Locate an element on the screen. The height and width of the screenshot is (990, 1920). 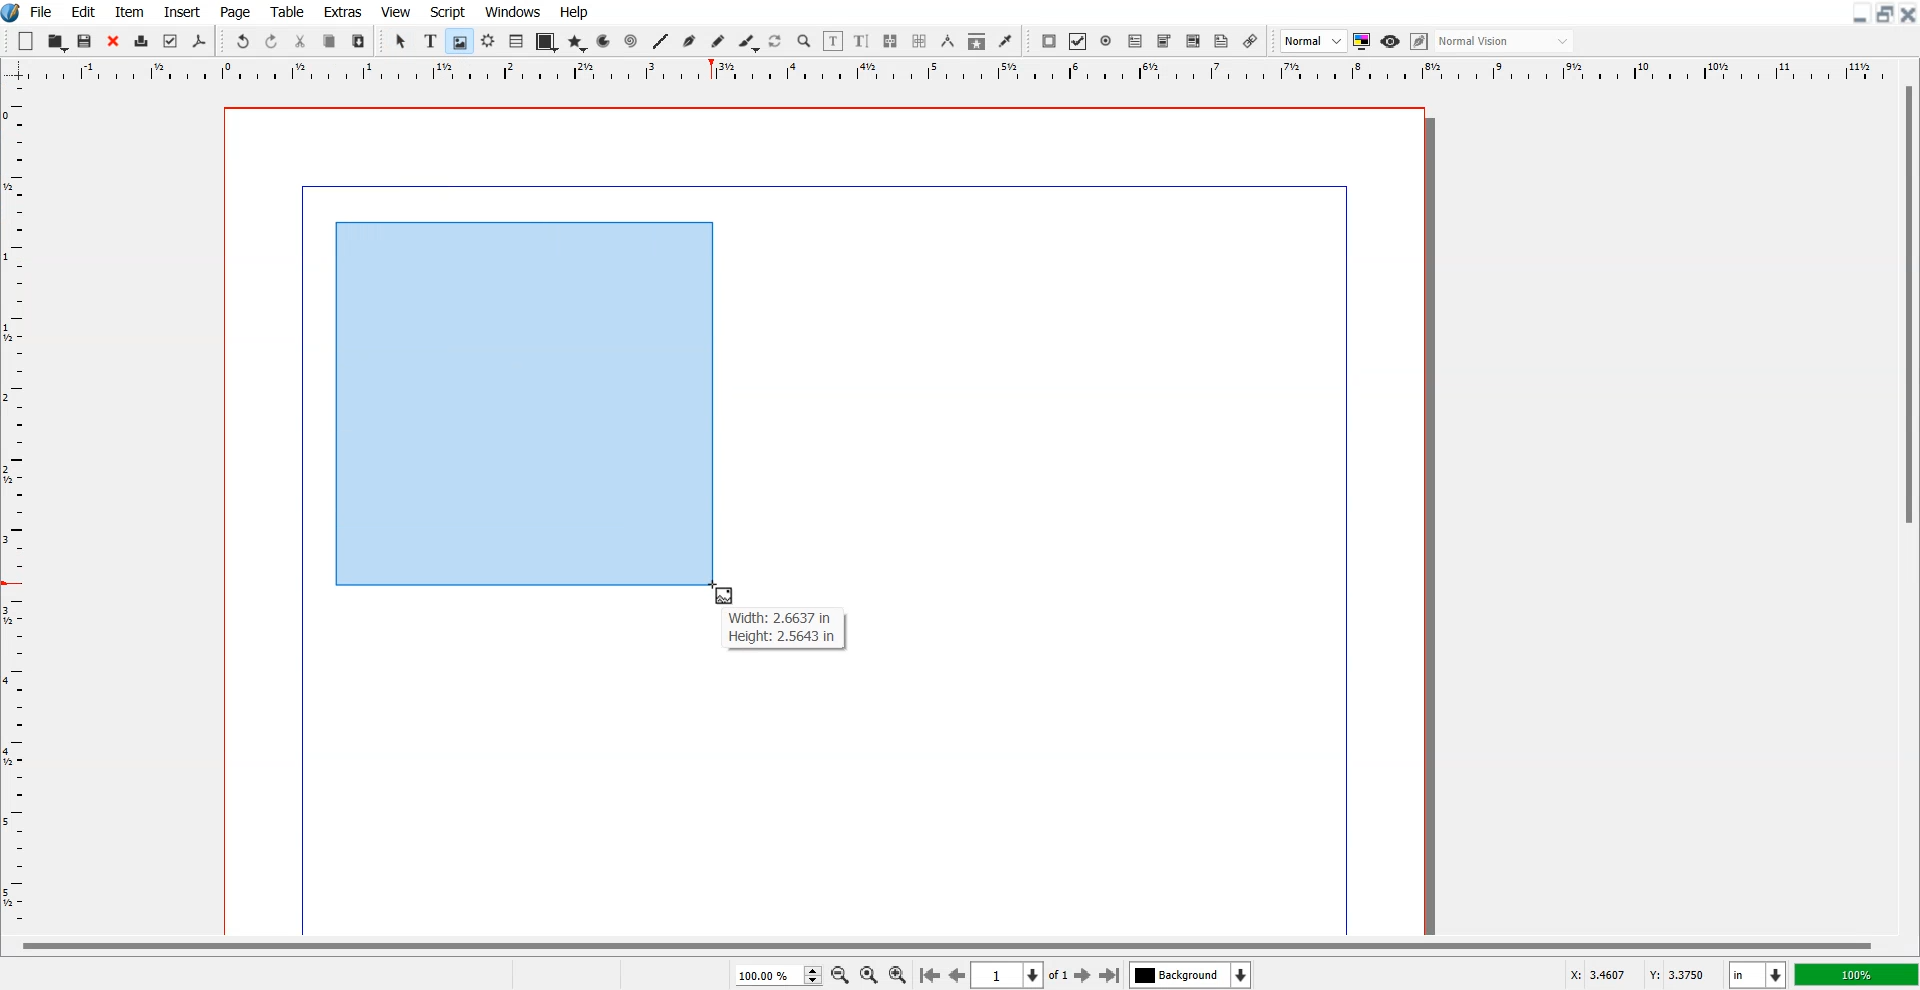
Image Frame is located at coordinates (459, 41).